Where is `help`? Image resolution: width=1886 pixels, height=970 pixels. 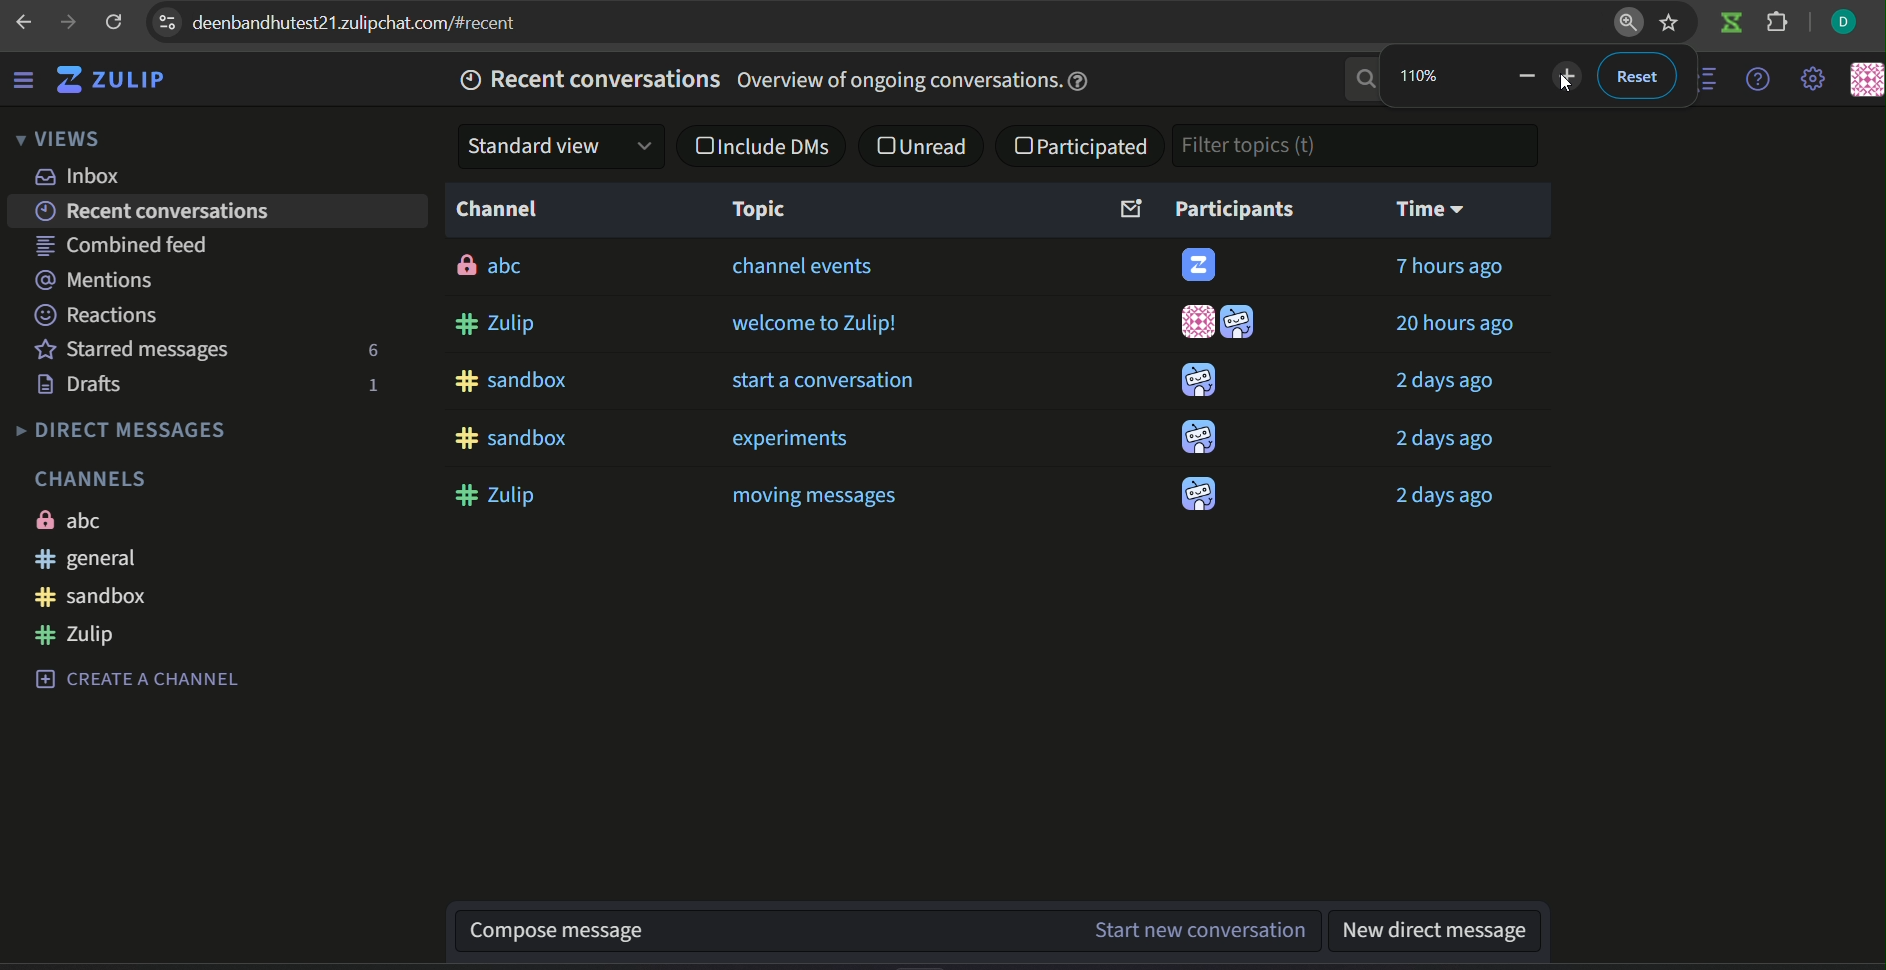 help is located at coordinates (1759, 80).